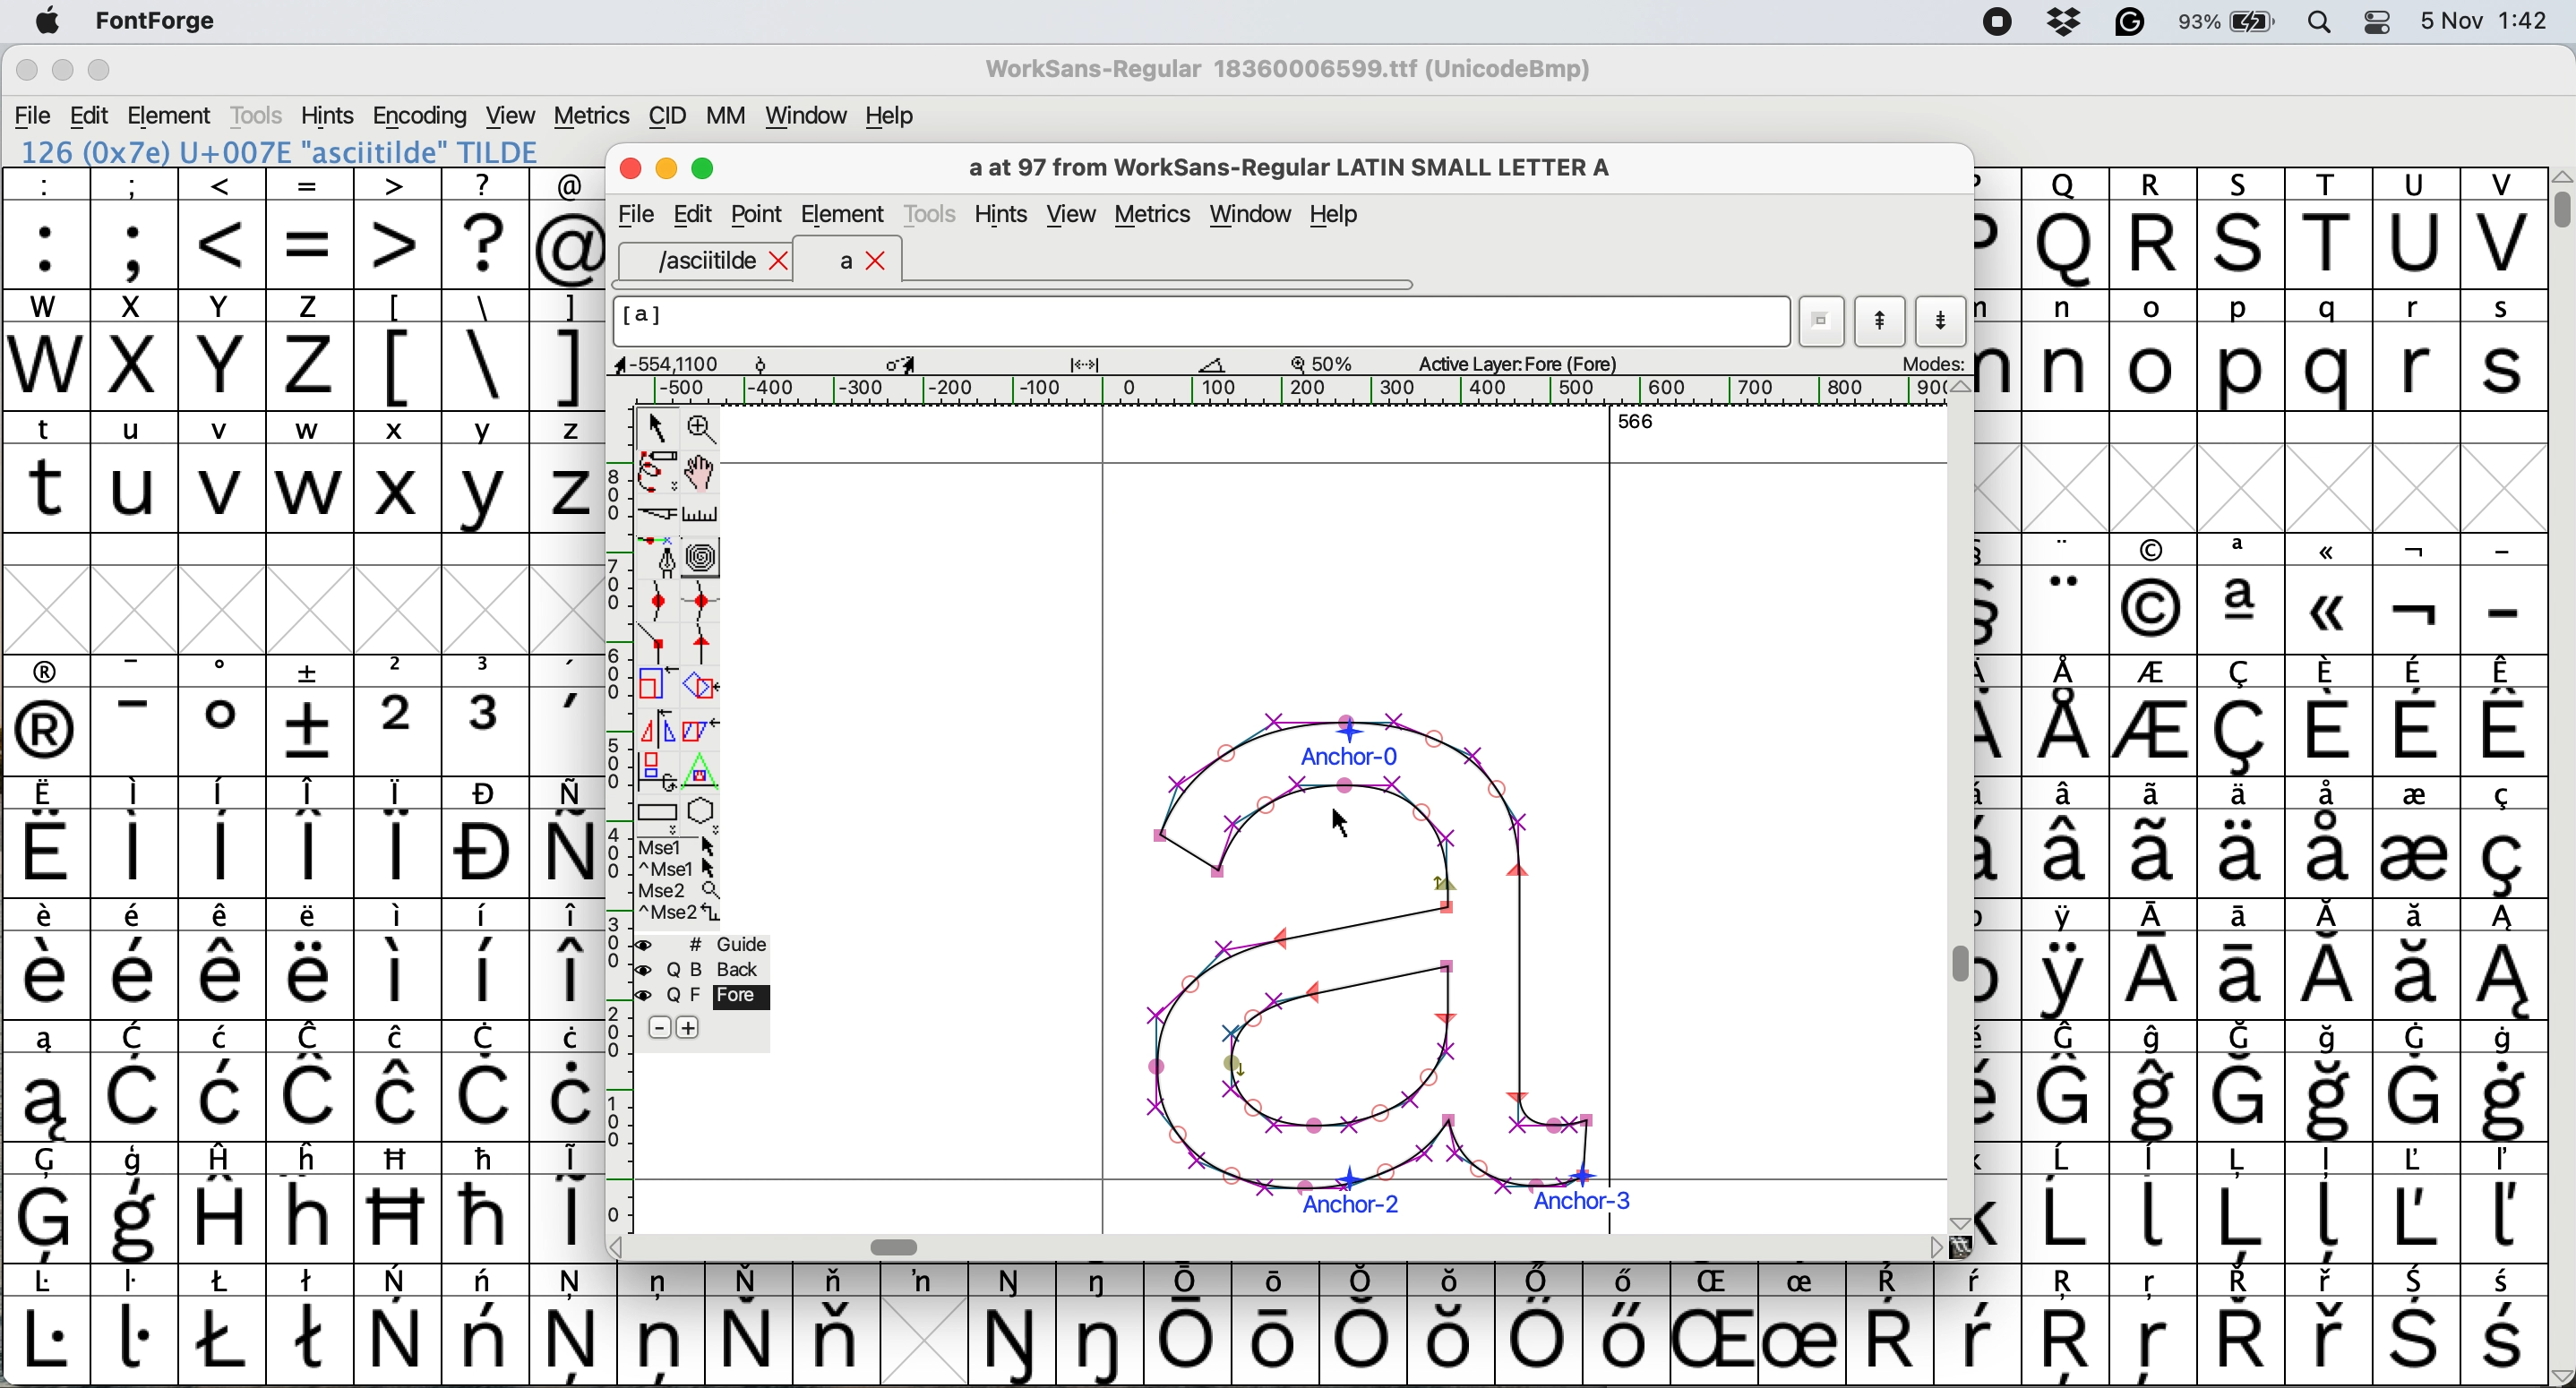 The height and width of the screenshot is (1388, 2576). What do you see at coordinates (399, 228) in the screenshot?
I see `>` at bounding box center [399, 228].